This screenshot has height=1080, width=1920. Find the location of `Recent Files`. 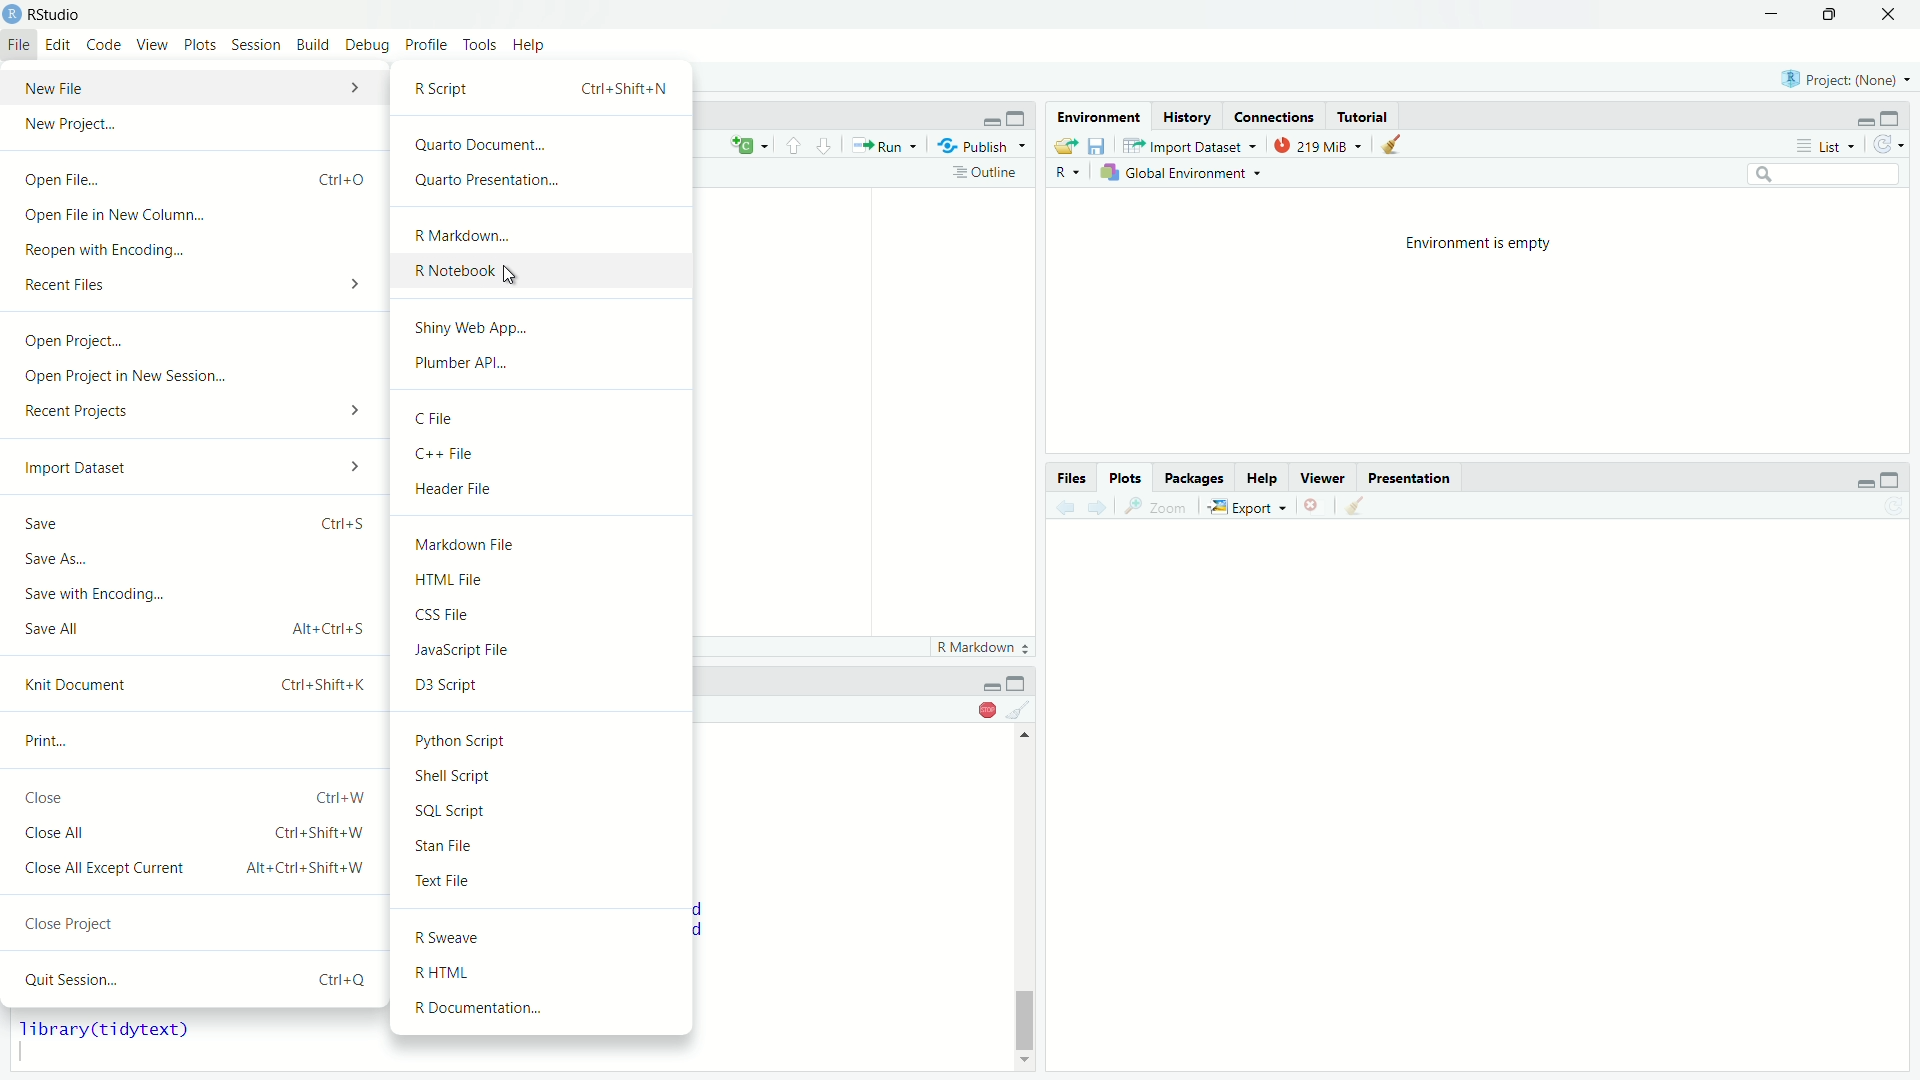

Recent Files is located at coordinates (196, 282).